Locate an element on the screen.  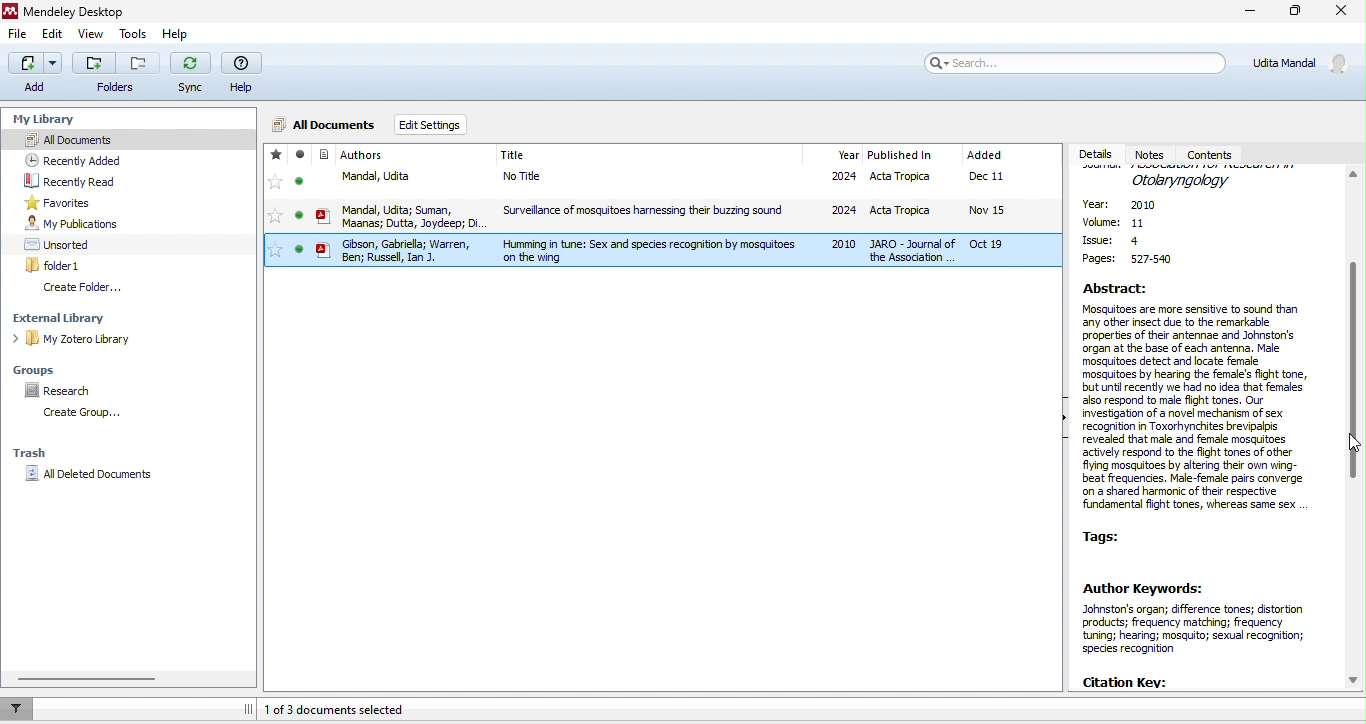
unsorted is located at coordinates (60, 244).